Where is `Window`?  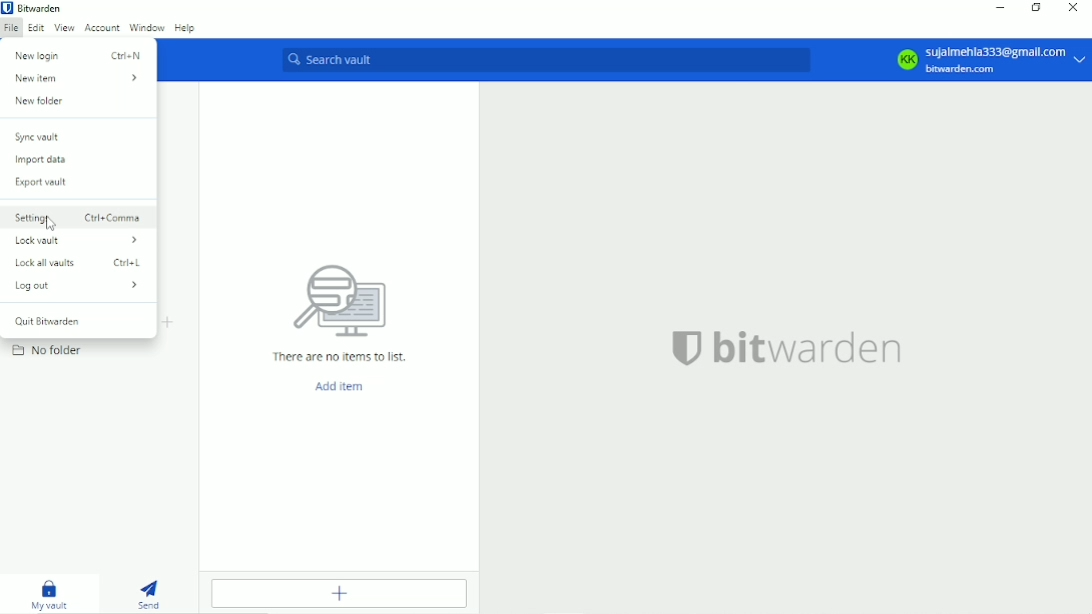
Window is located at coordinates (146, 27).